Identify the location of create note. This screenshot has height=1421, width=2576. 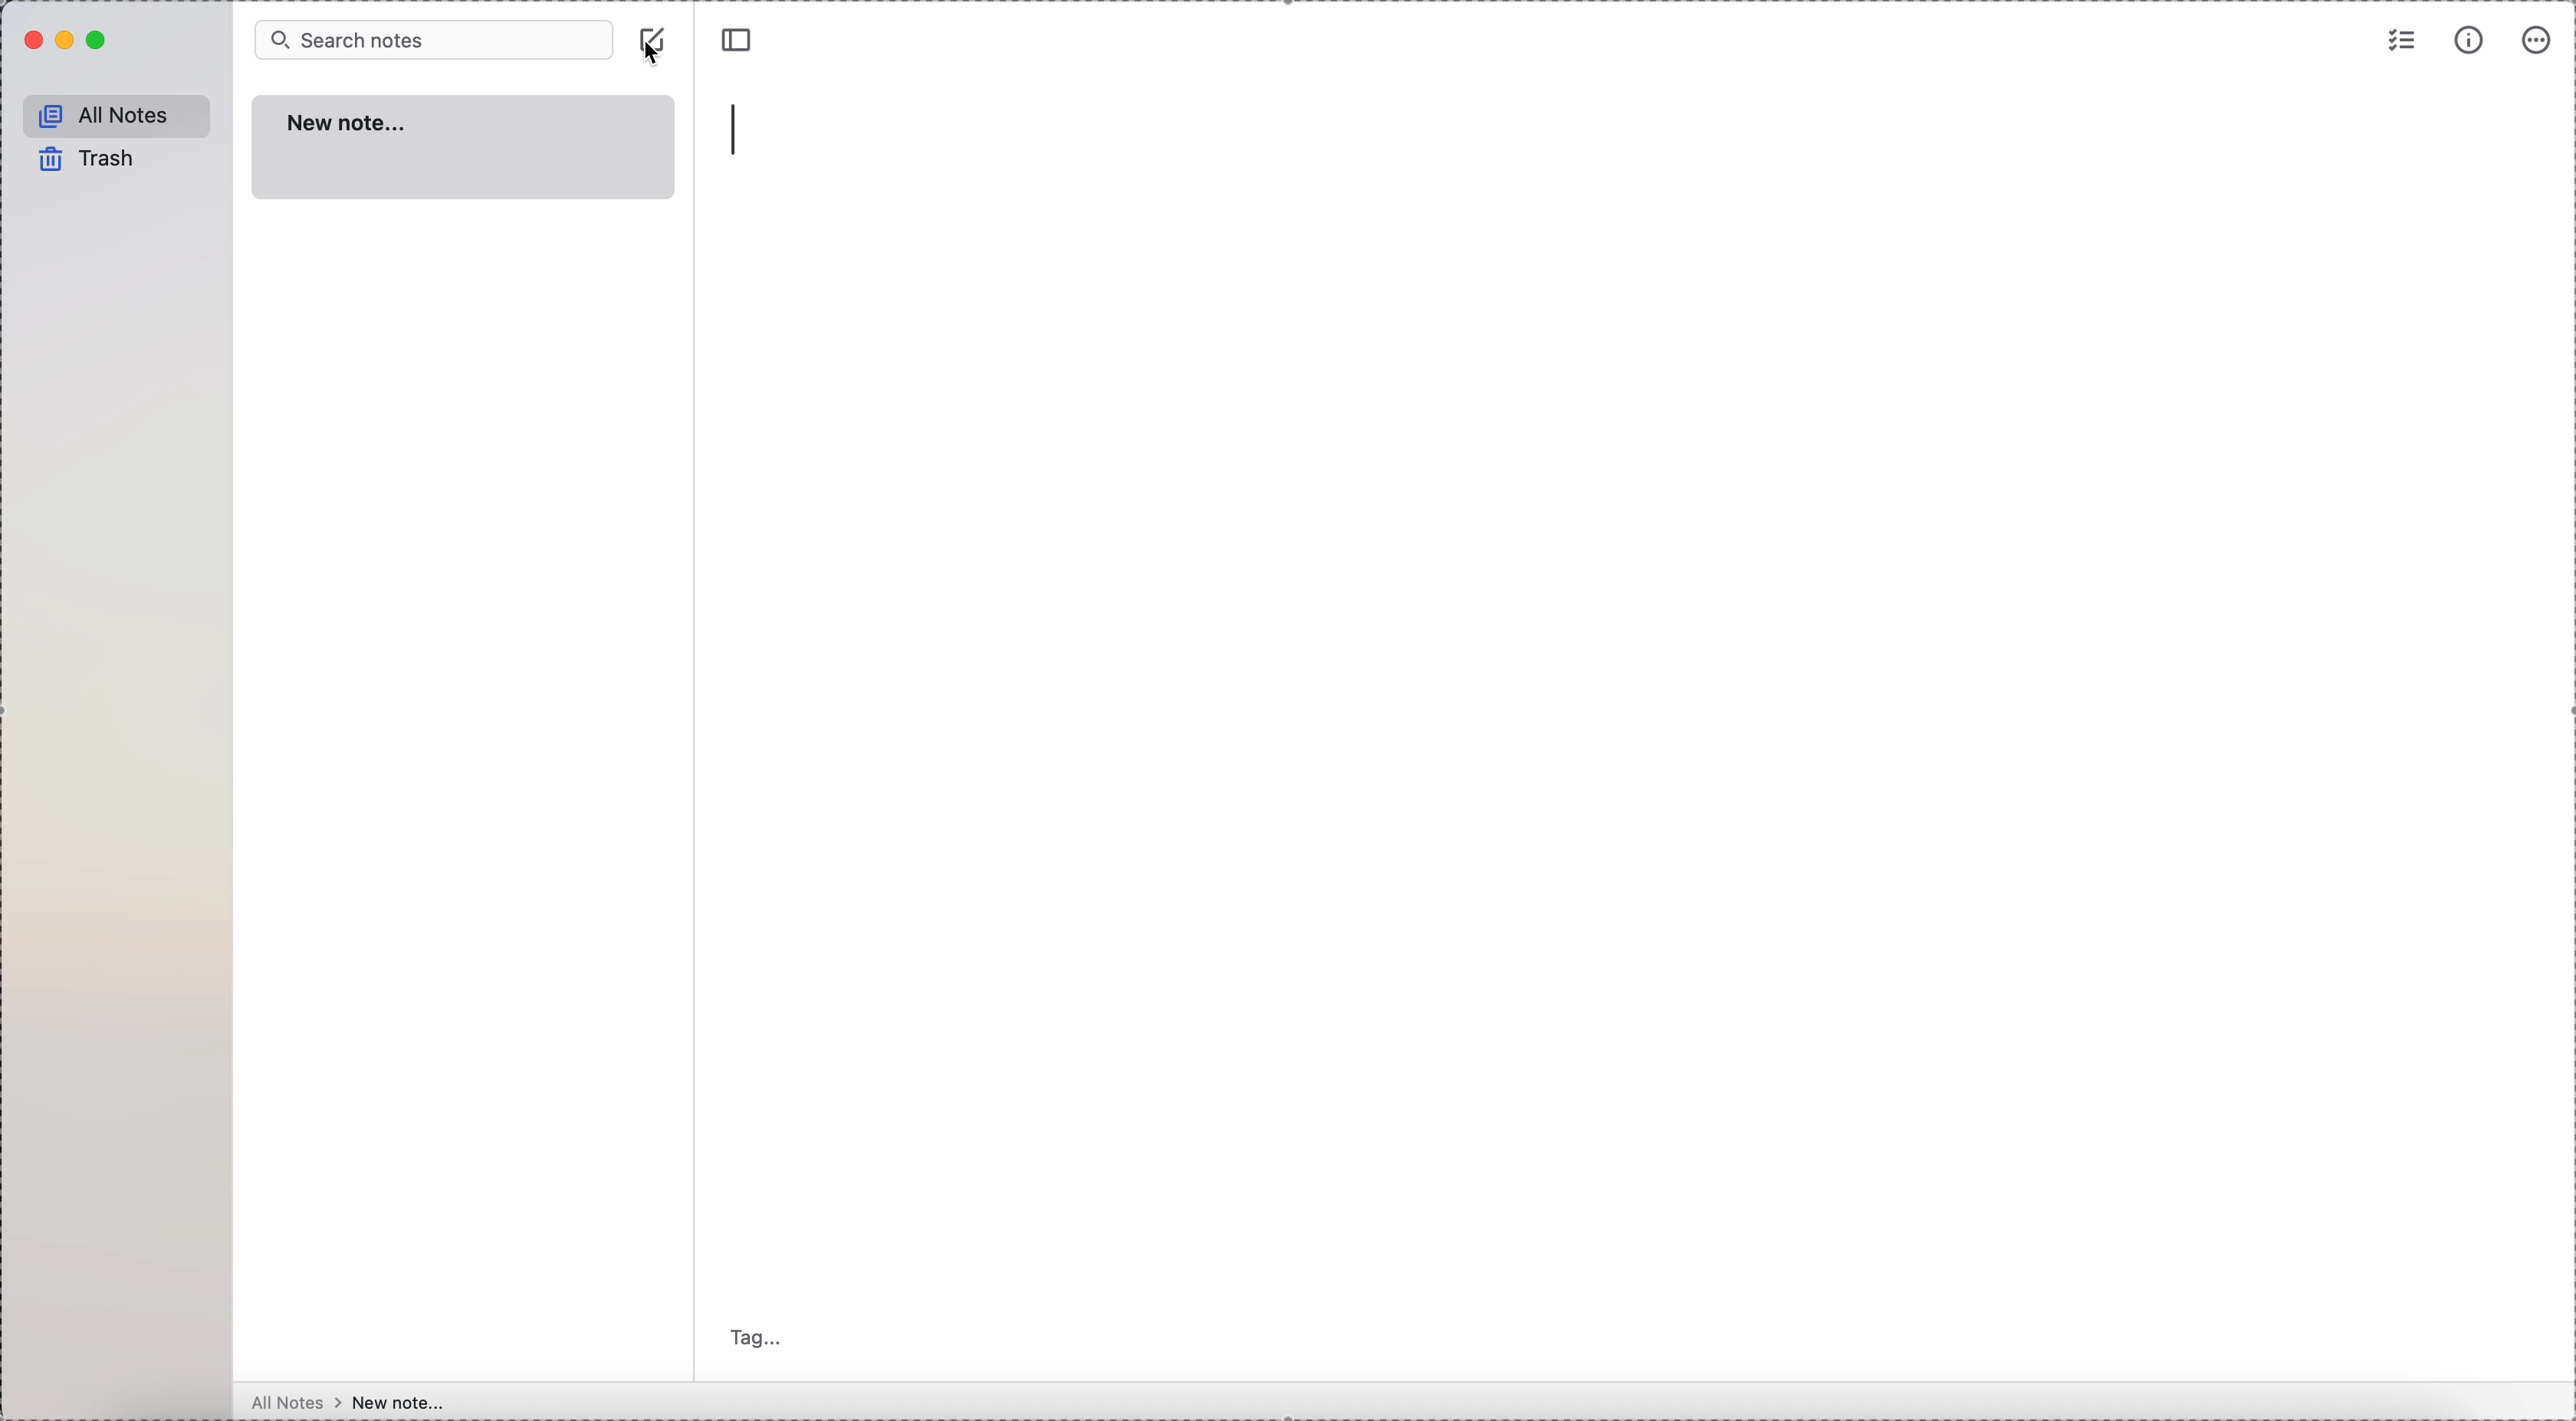
(655, 29).